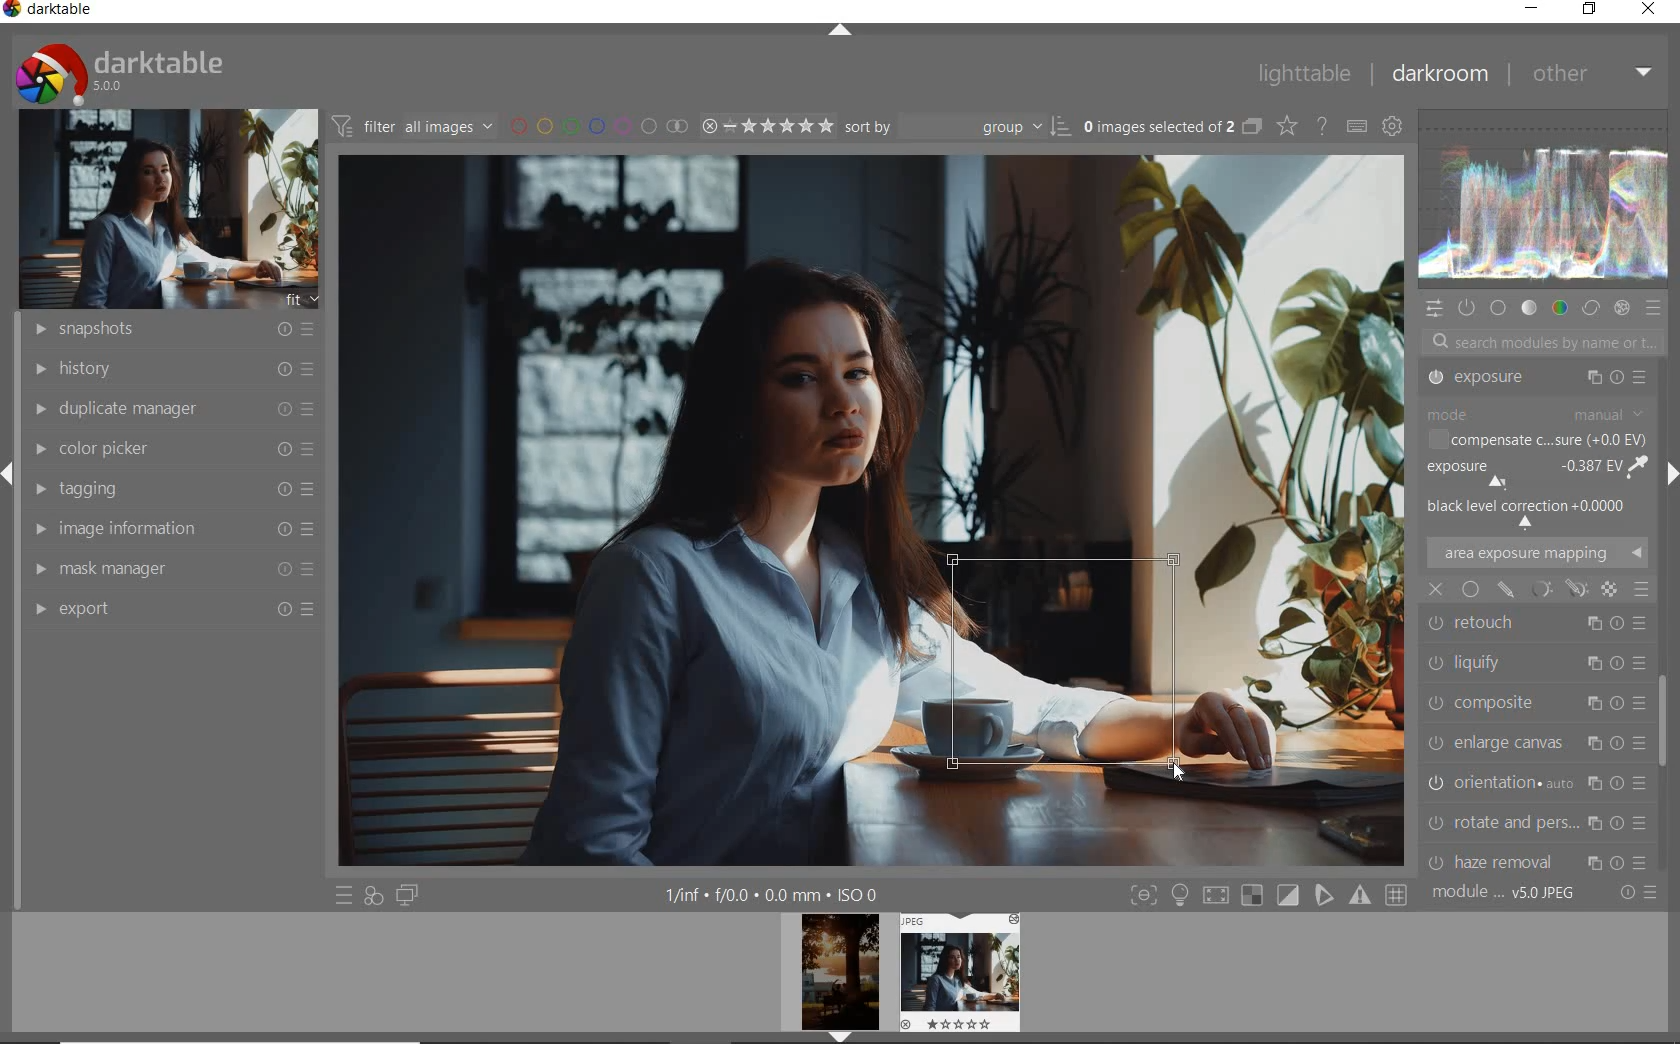 The height and width of the screenshot is (1044, 1680). What do you see at coordinates (1322, 126) in the screenshot?
I see `ENABLE FOR ONLINE HELP` at bounding box center [1322, 126].